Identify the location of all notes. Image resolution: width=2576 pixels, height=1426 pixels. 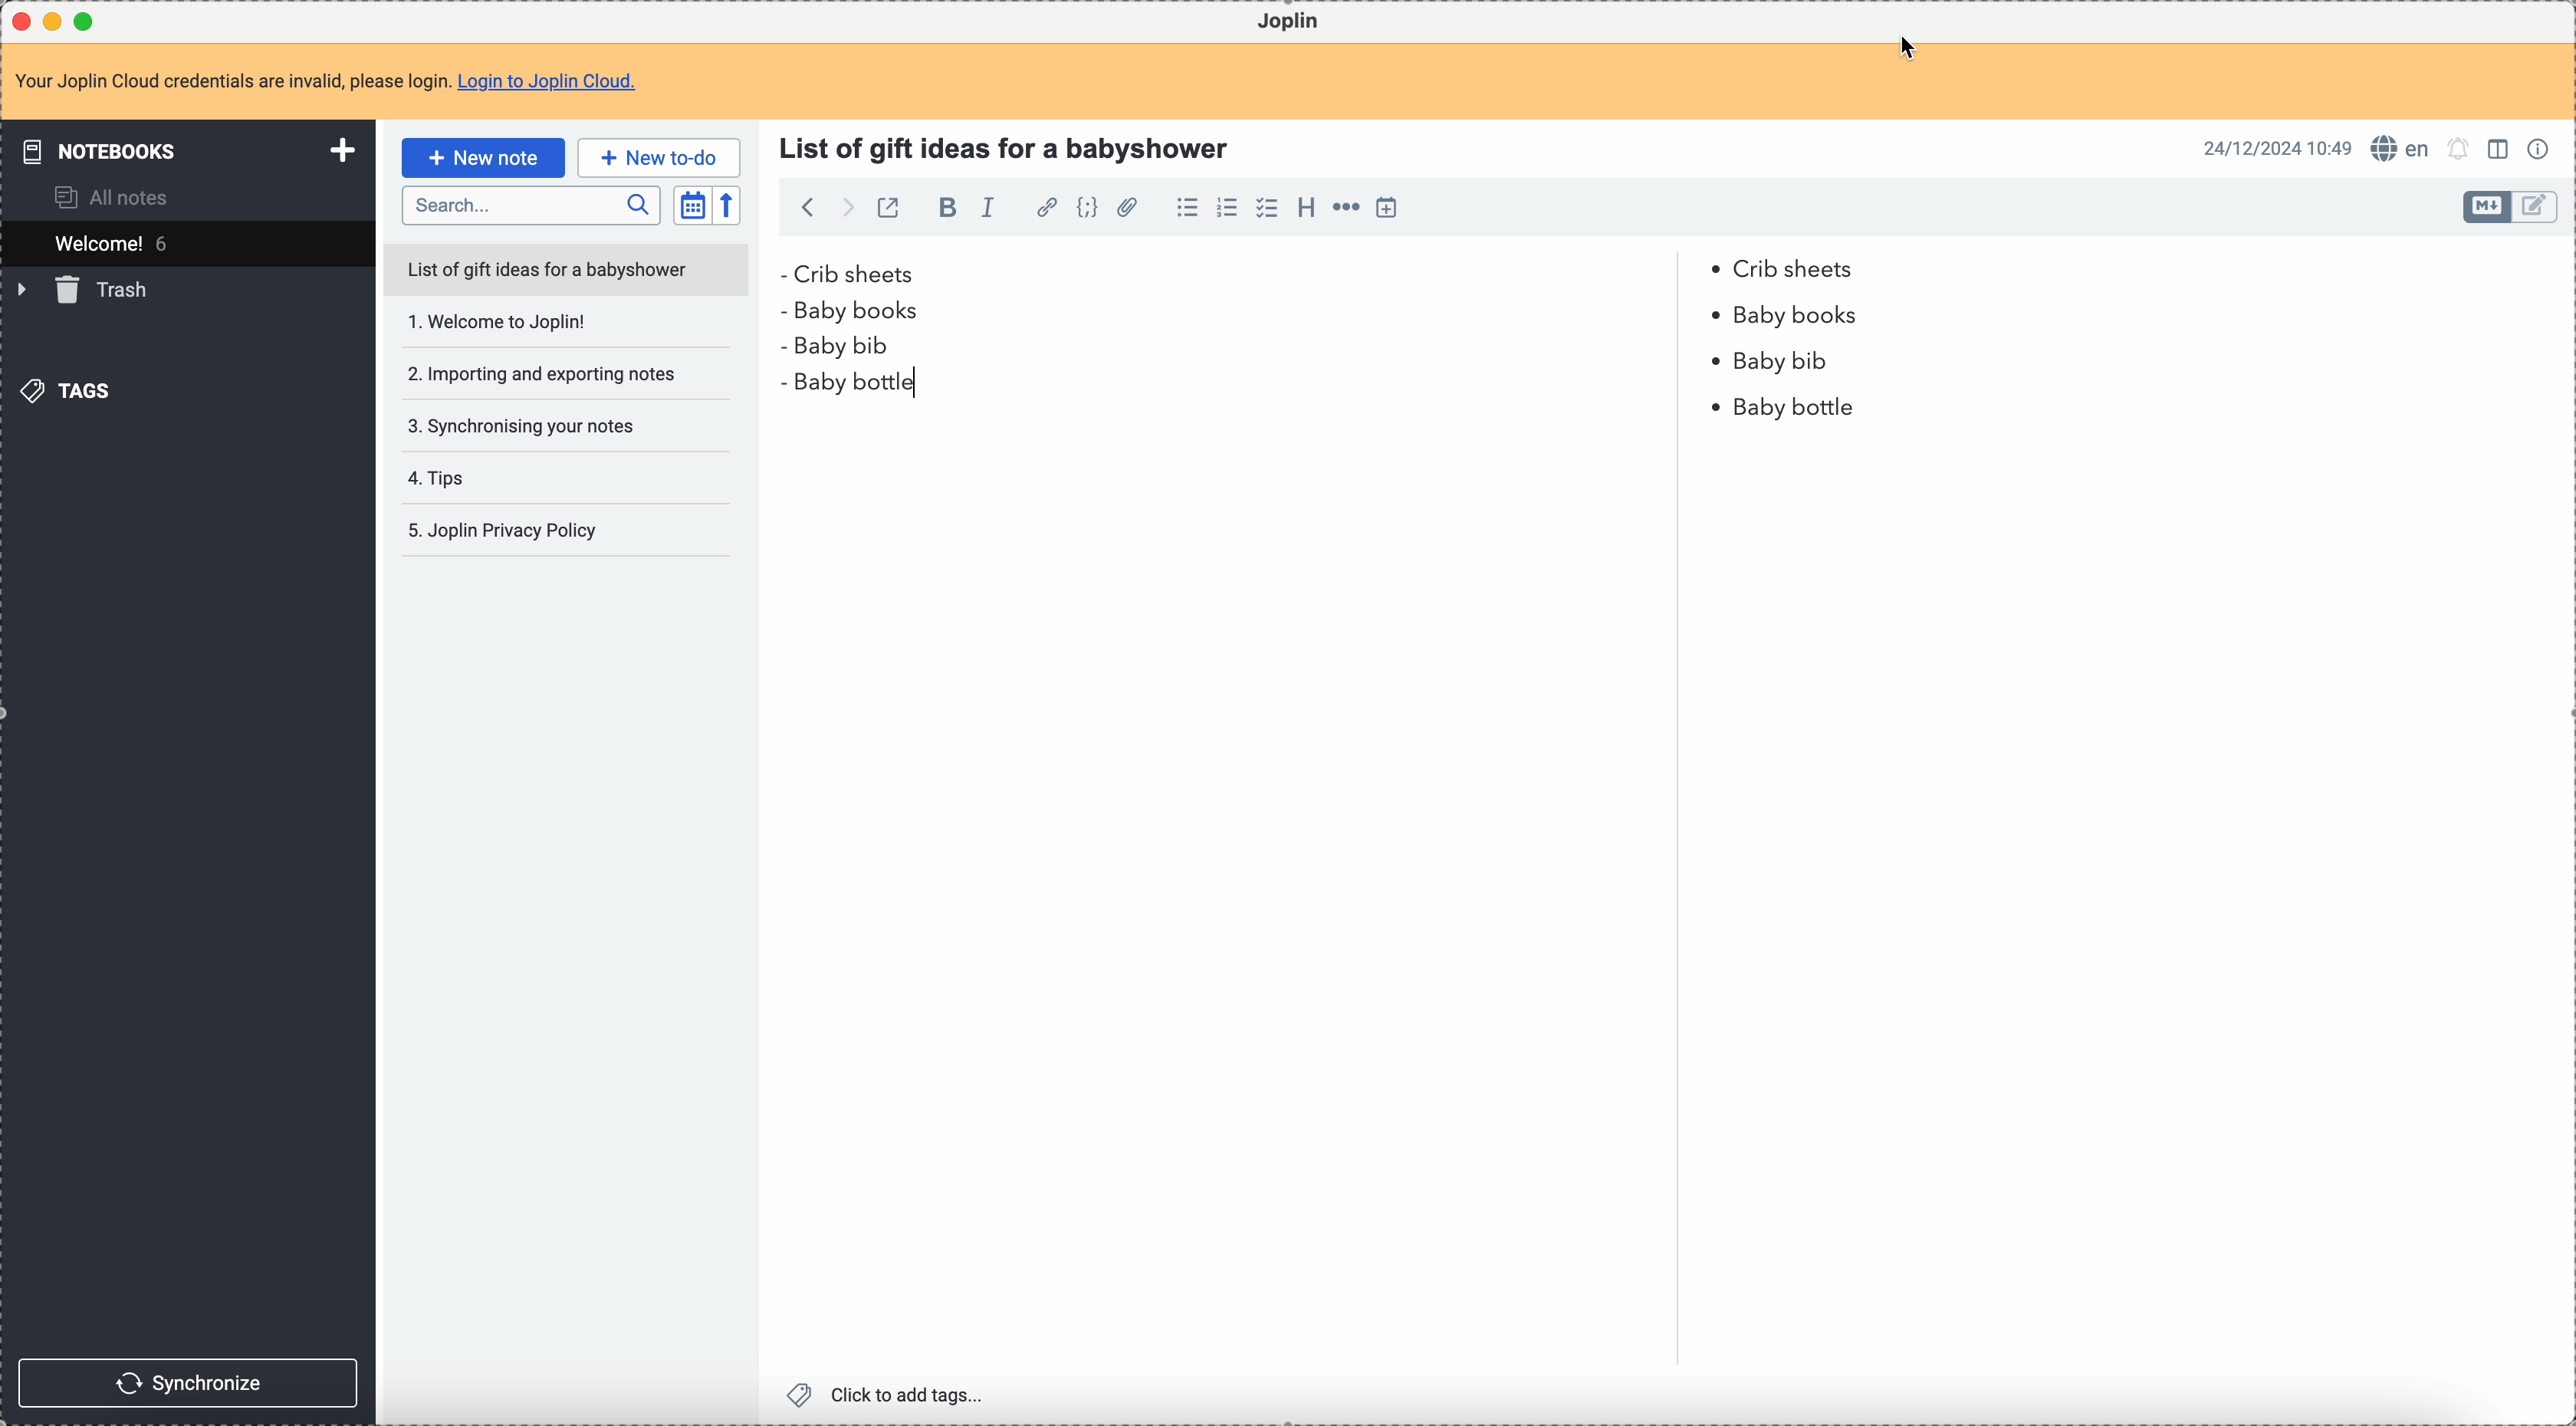
(115, 197).